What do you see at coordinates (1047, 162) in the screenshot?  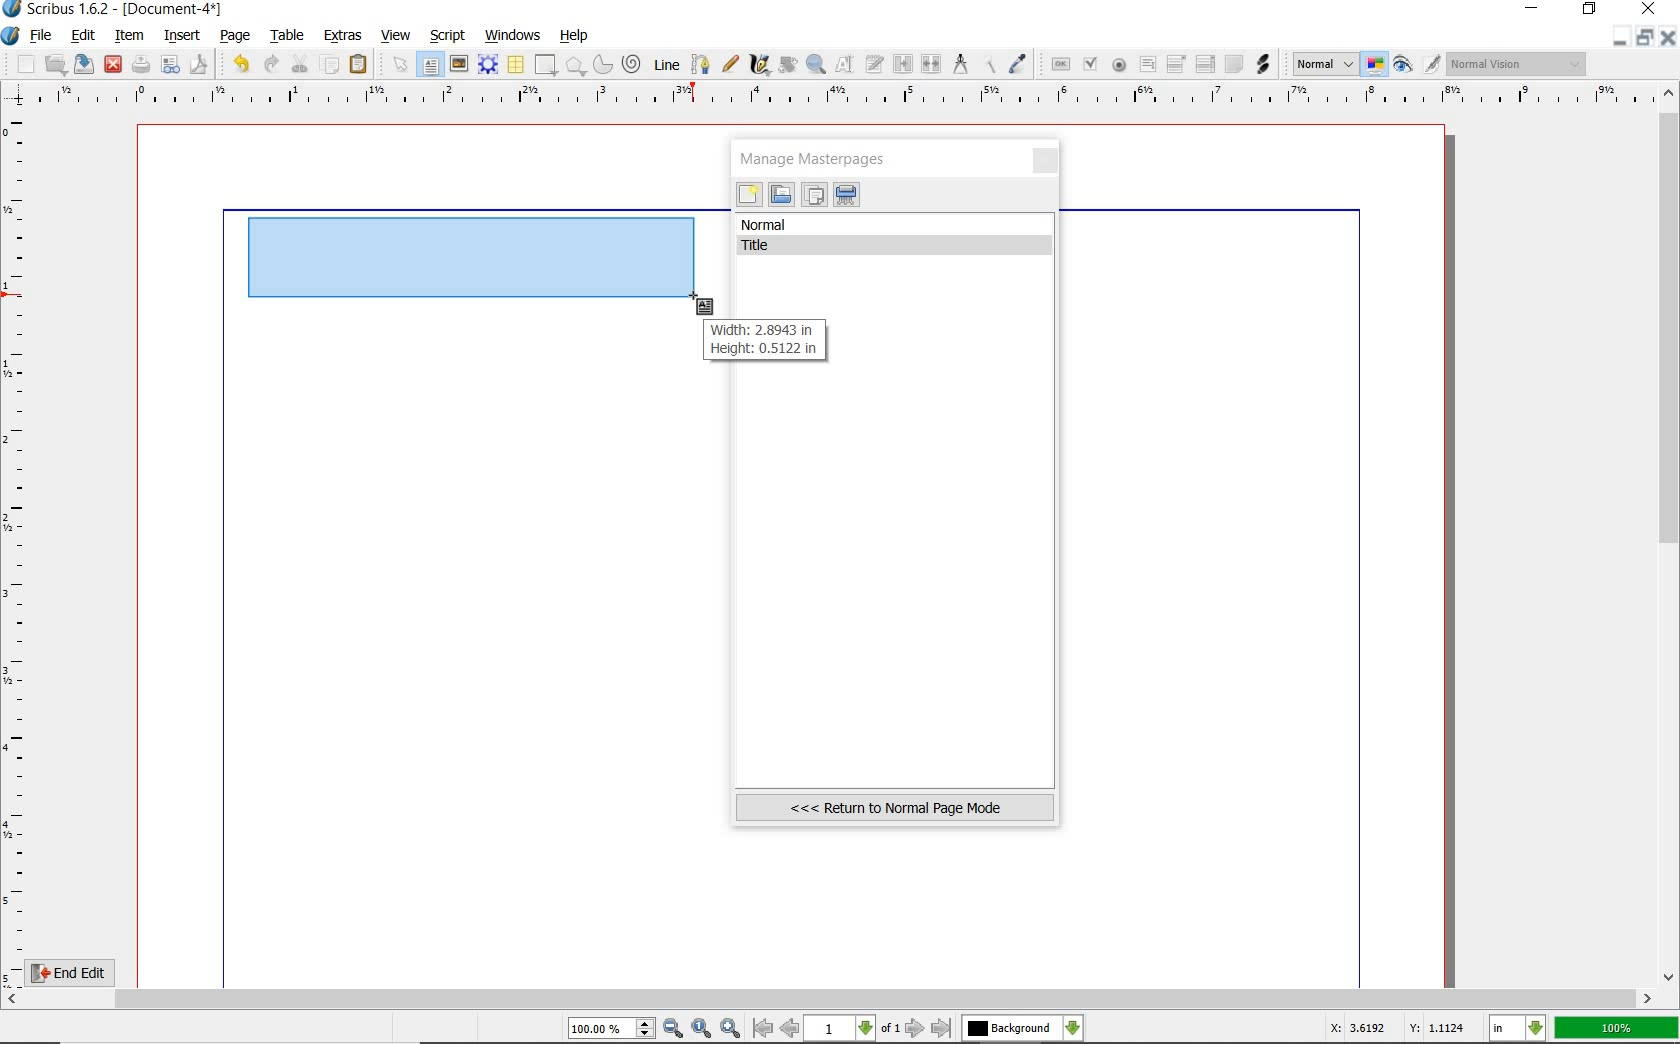 I see `close` at bounding box center [1047, 162].